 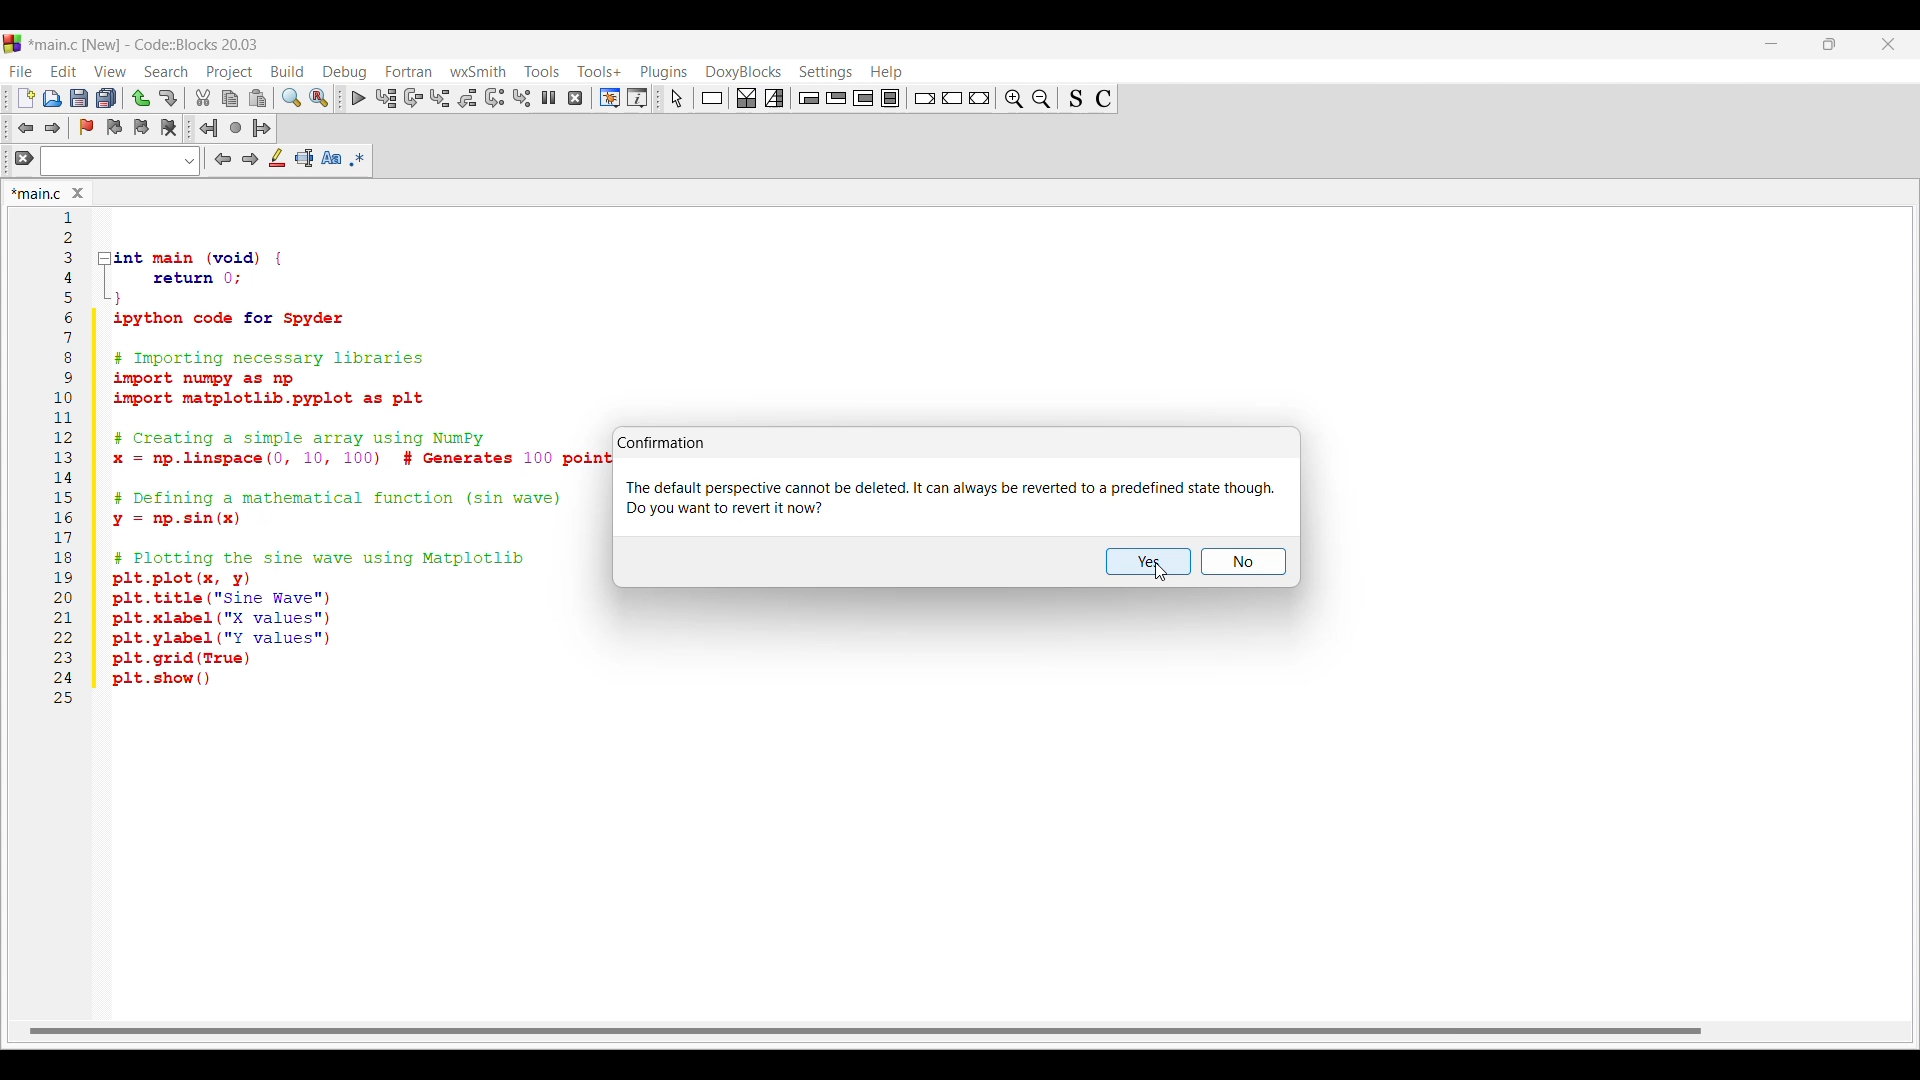 I want to click on Close interface, so click(x=1889, y=44).